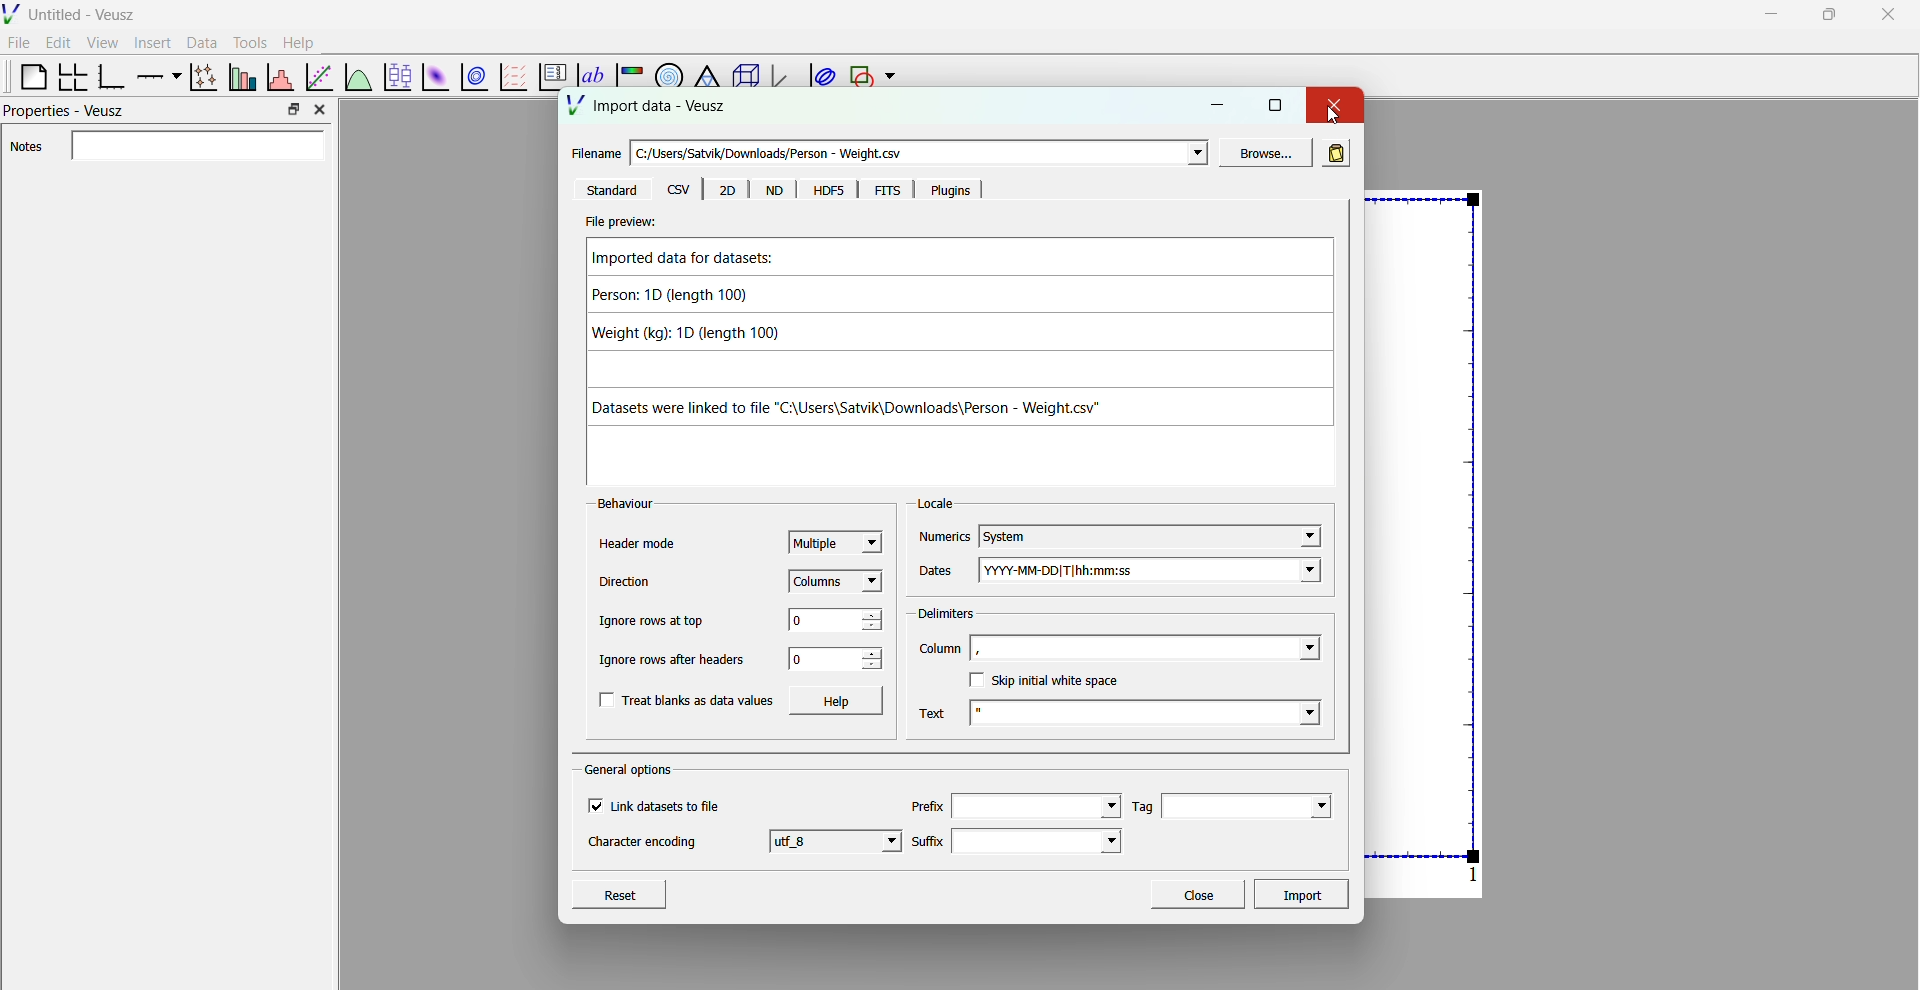 The height and width of the screenshot is (990, 1920). Describe the element at coordinates (938, 565) in the screenshot. I see `Dates` at that location.